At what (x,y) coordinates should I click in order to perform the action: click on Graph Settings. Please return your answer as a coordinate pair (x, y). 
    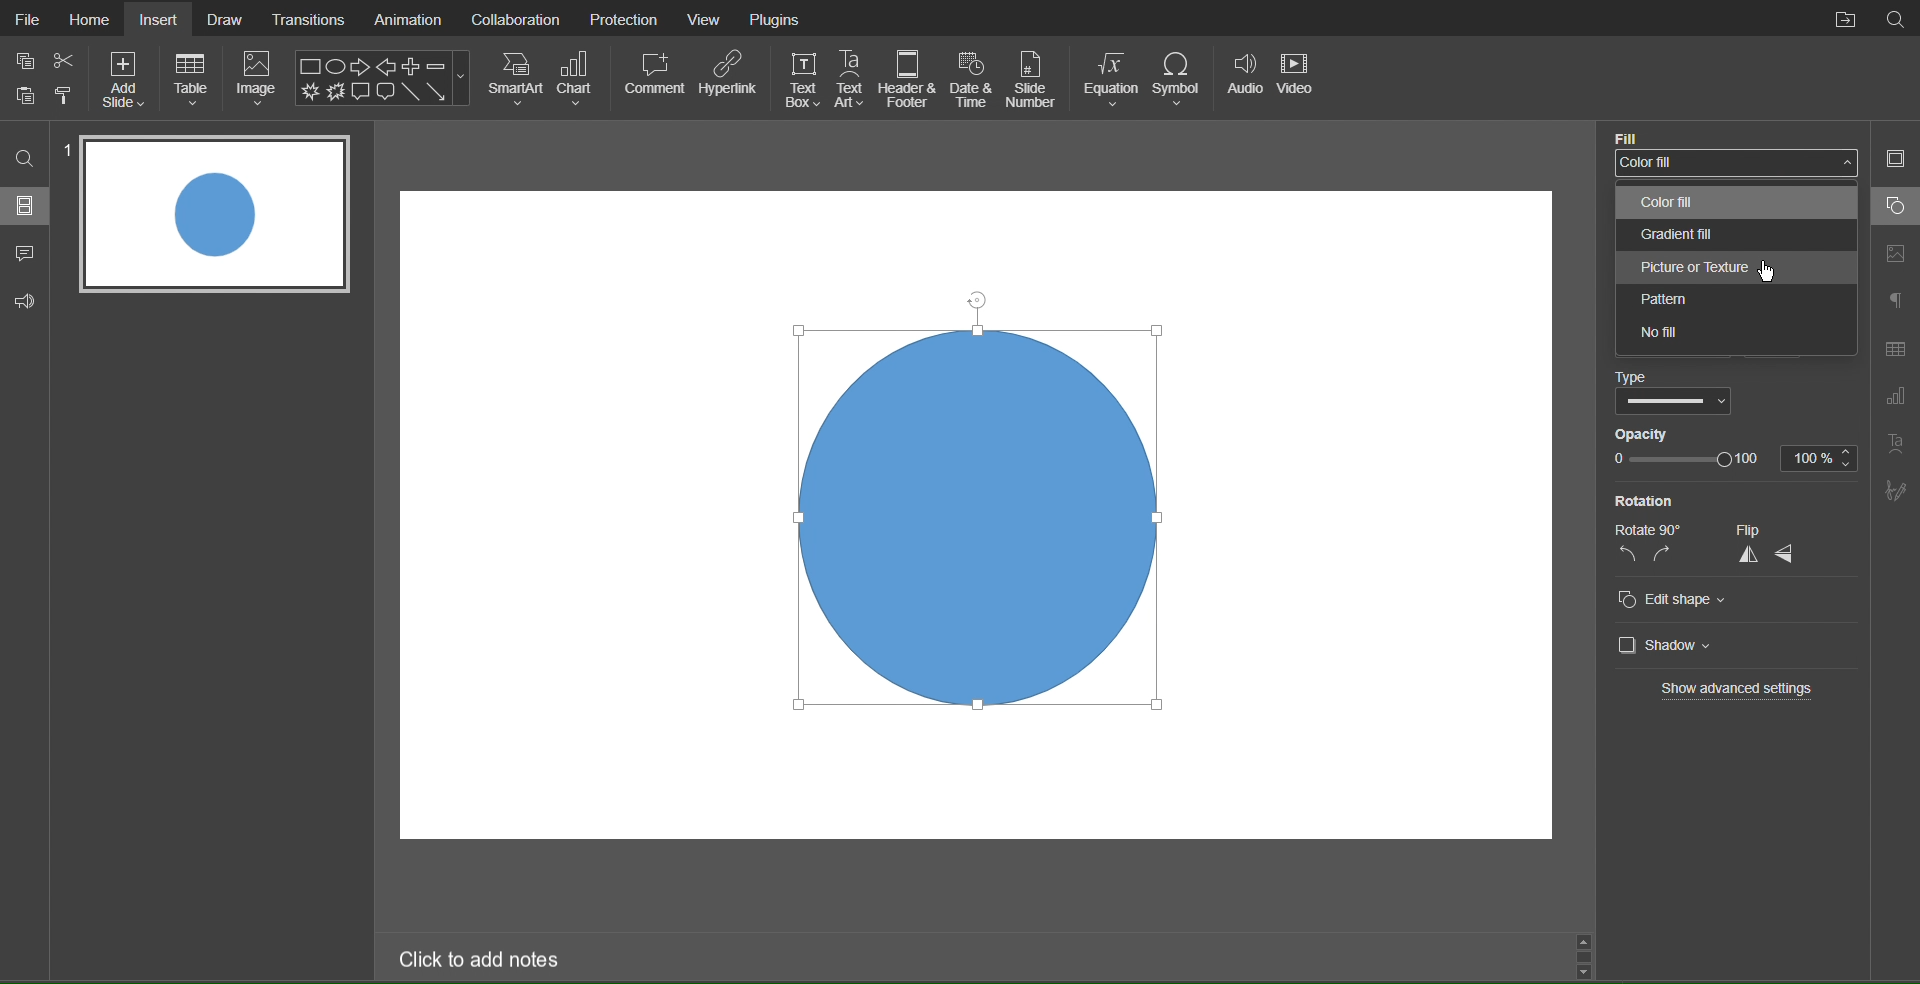
    Looking at the image, I should click on (1895, 399).